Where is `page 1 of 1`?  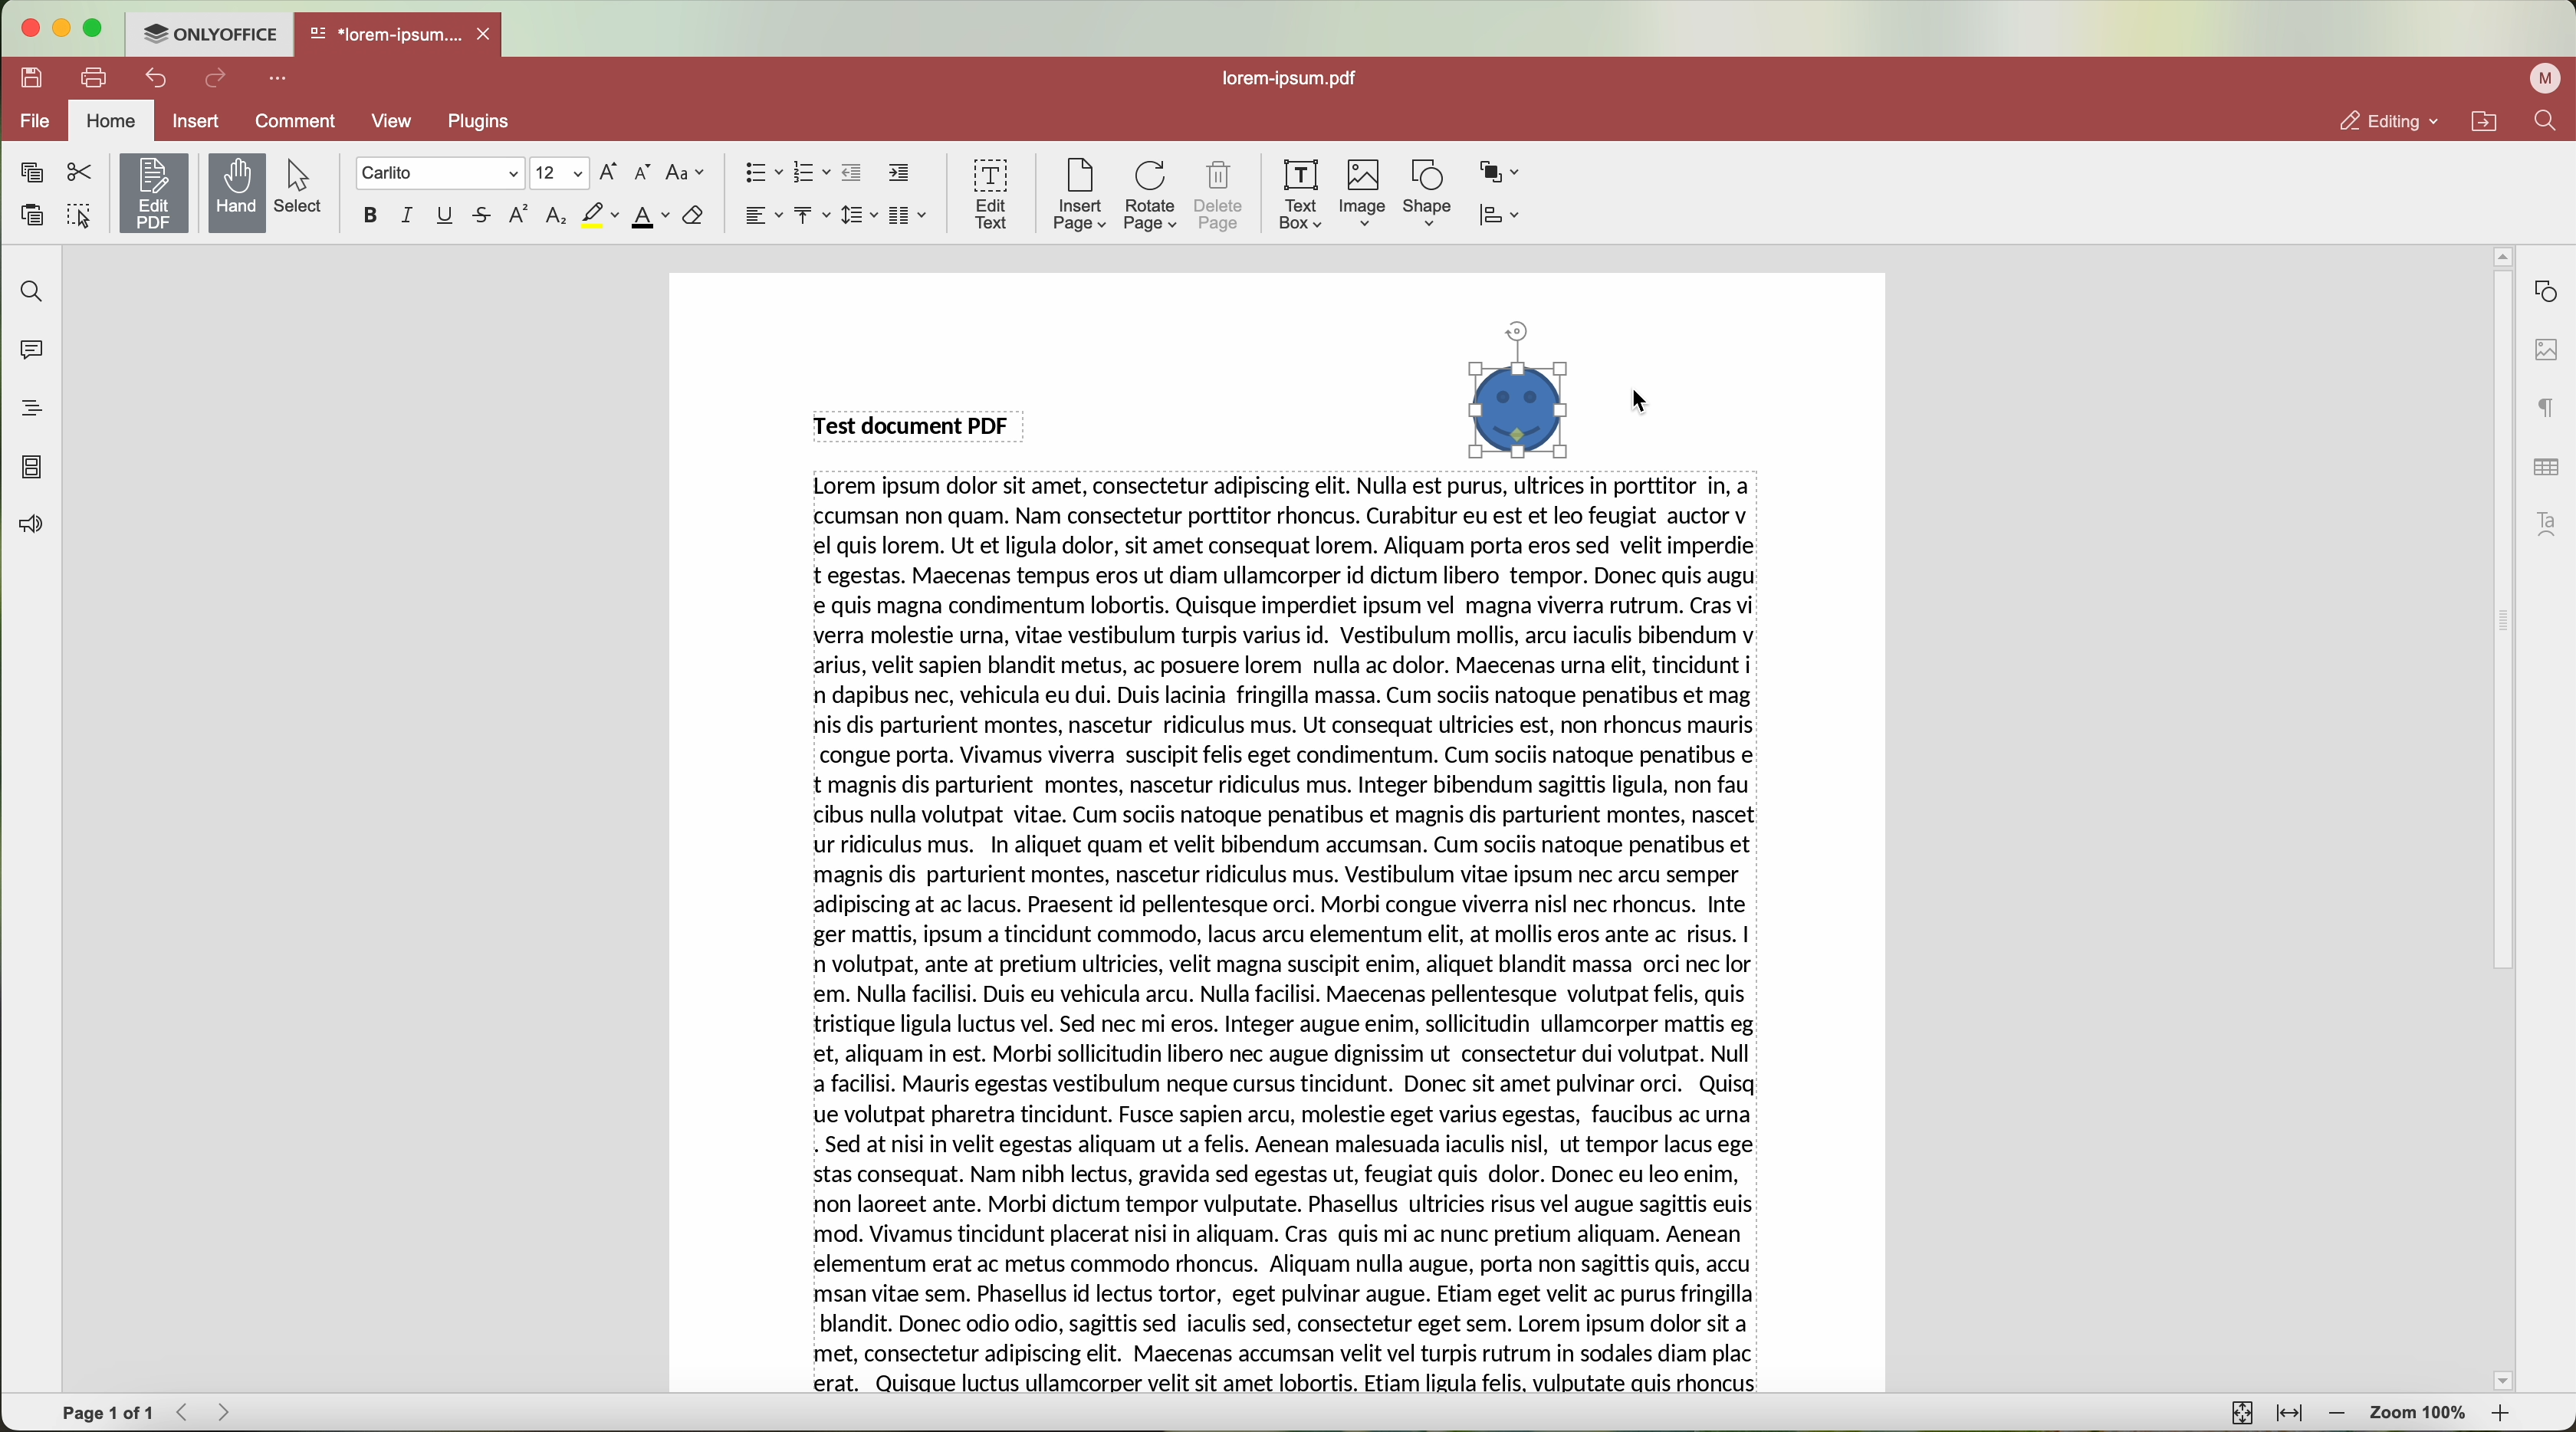
page 1 of 1 is located at coordinates (109, 1414).